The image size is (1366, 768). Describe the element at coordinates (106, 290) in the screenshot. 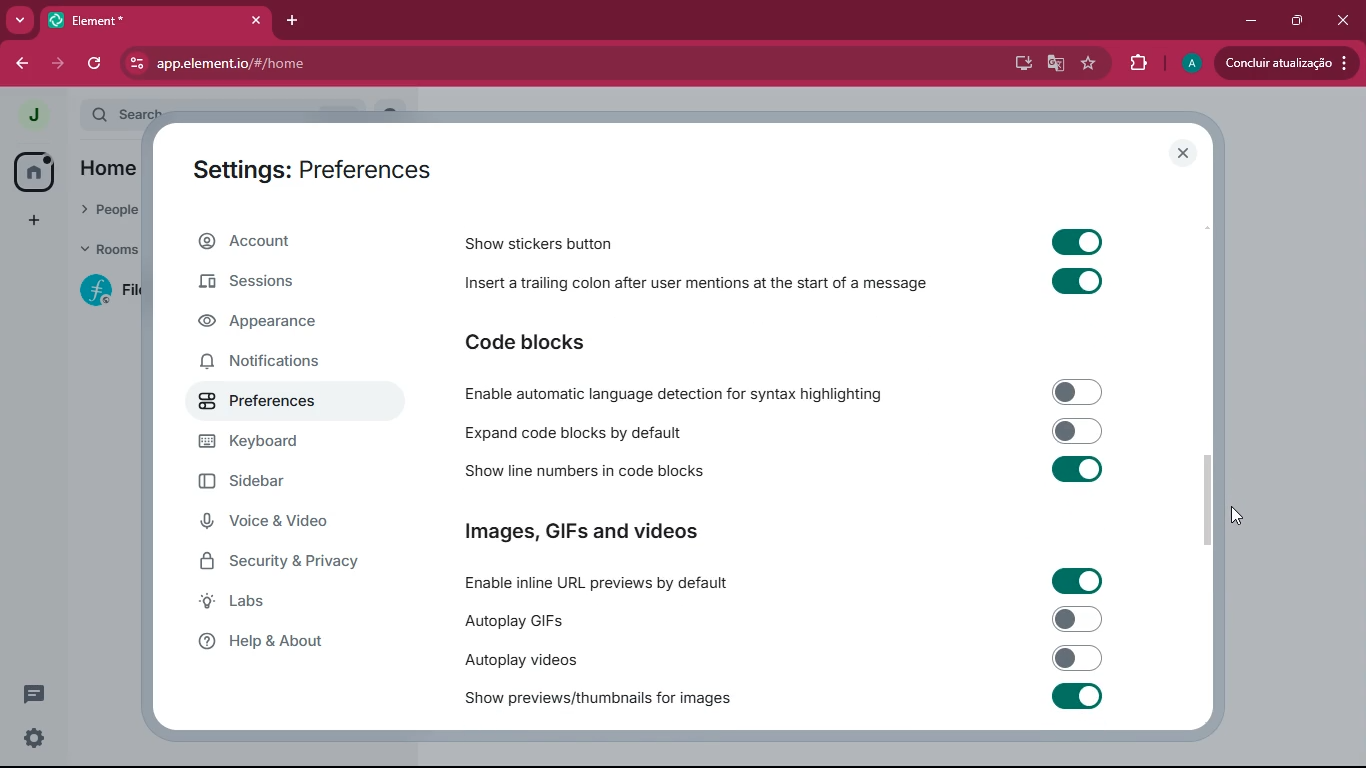

I see `room` at that location.